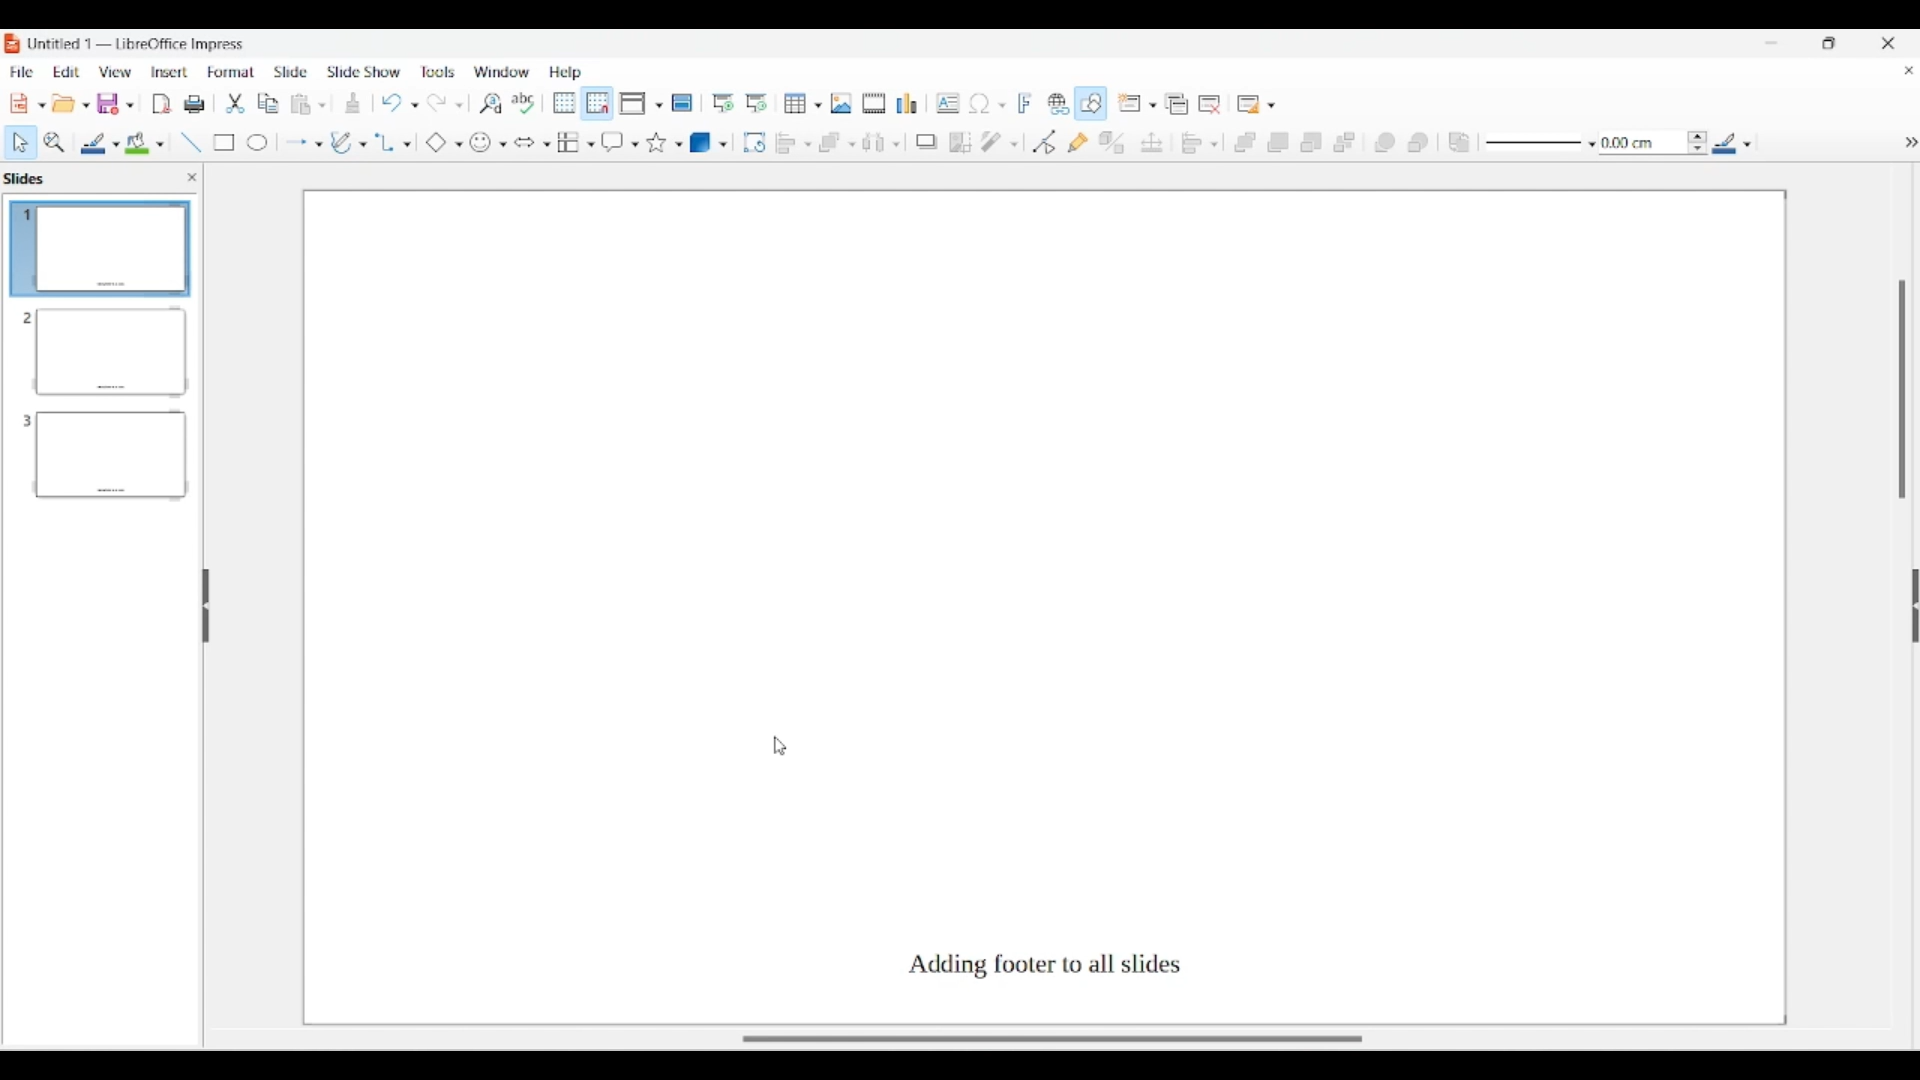 Image resolution: width=1920 pixels, height=1080 pixels. Describe the element at coordinates (393, 143) in the screenshot. I see `Connector options` at that location.